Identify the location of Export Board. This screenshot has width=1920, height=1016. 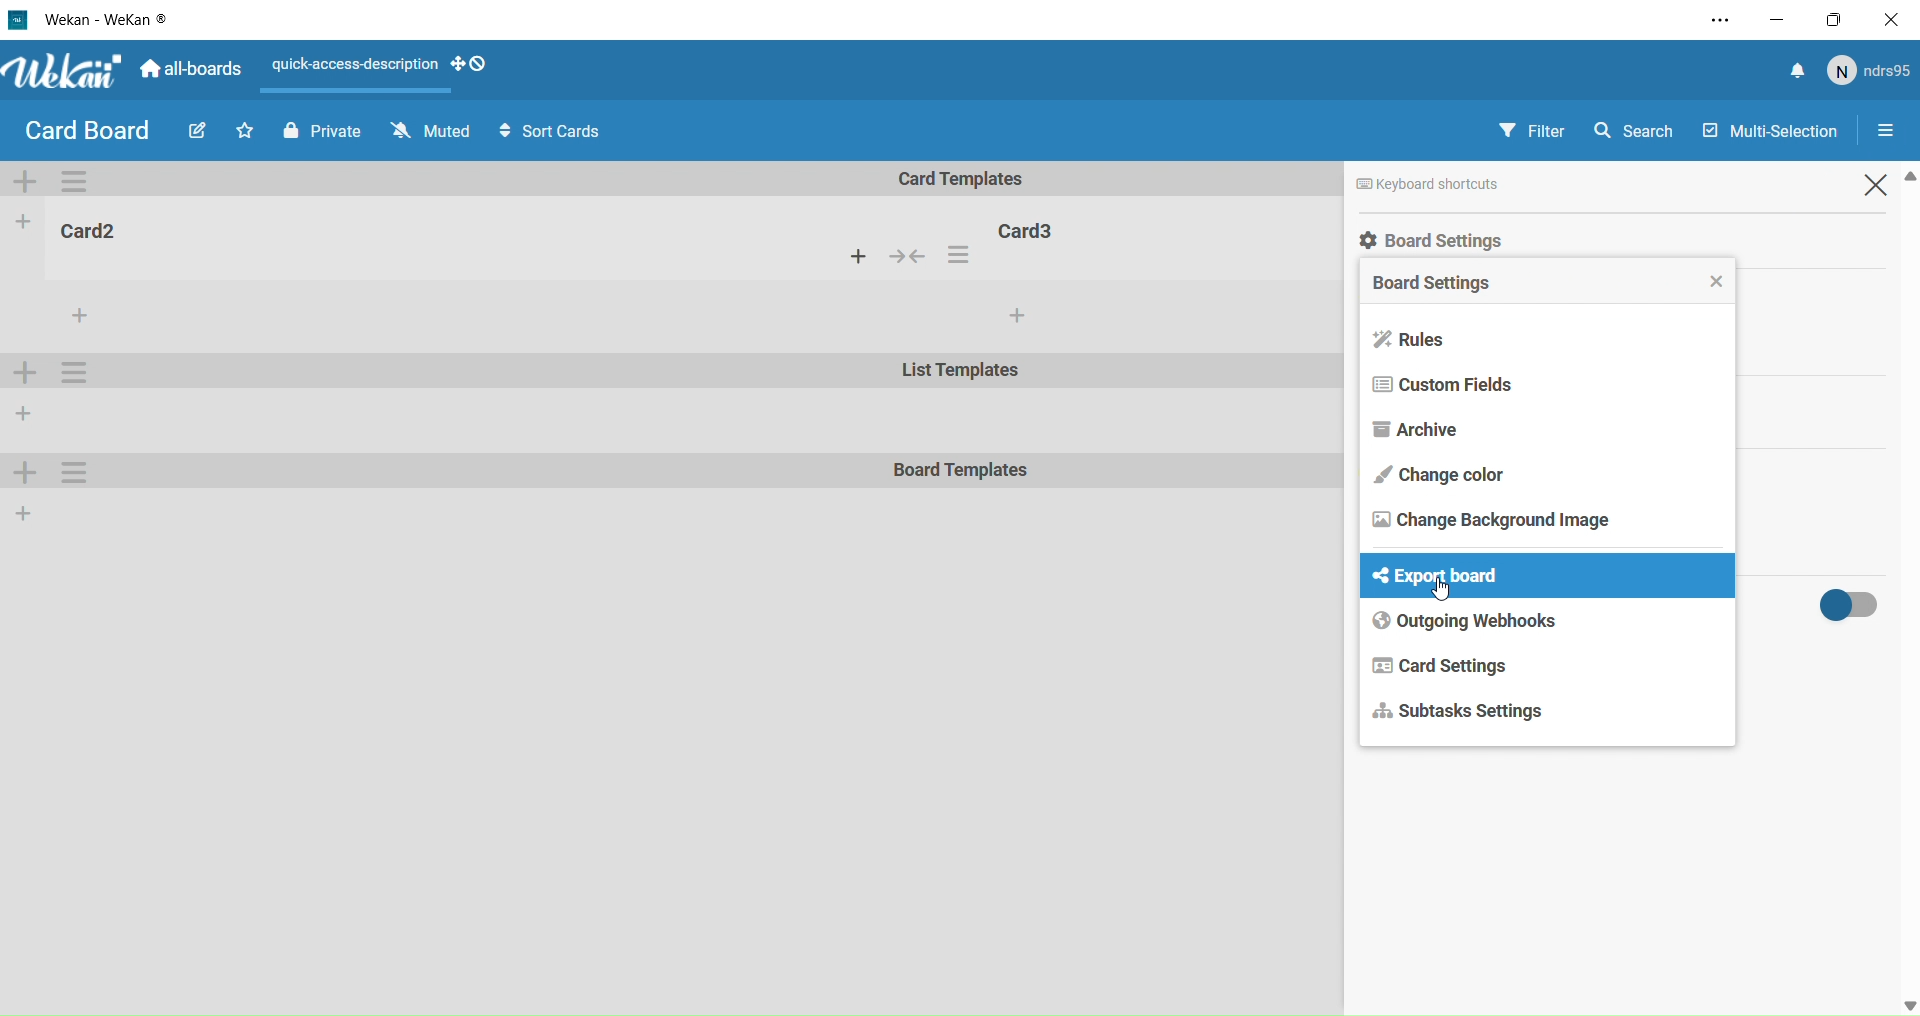
(1478, 578).